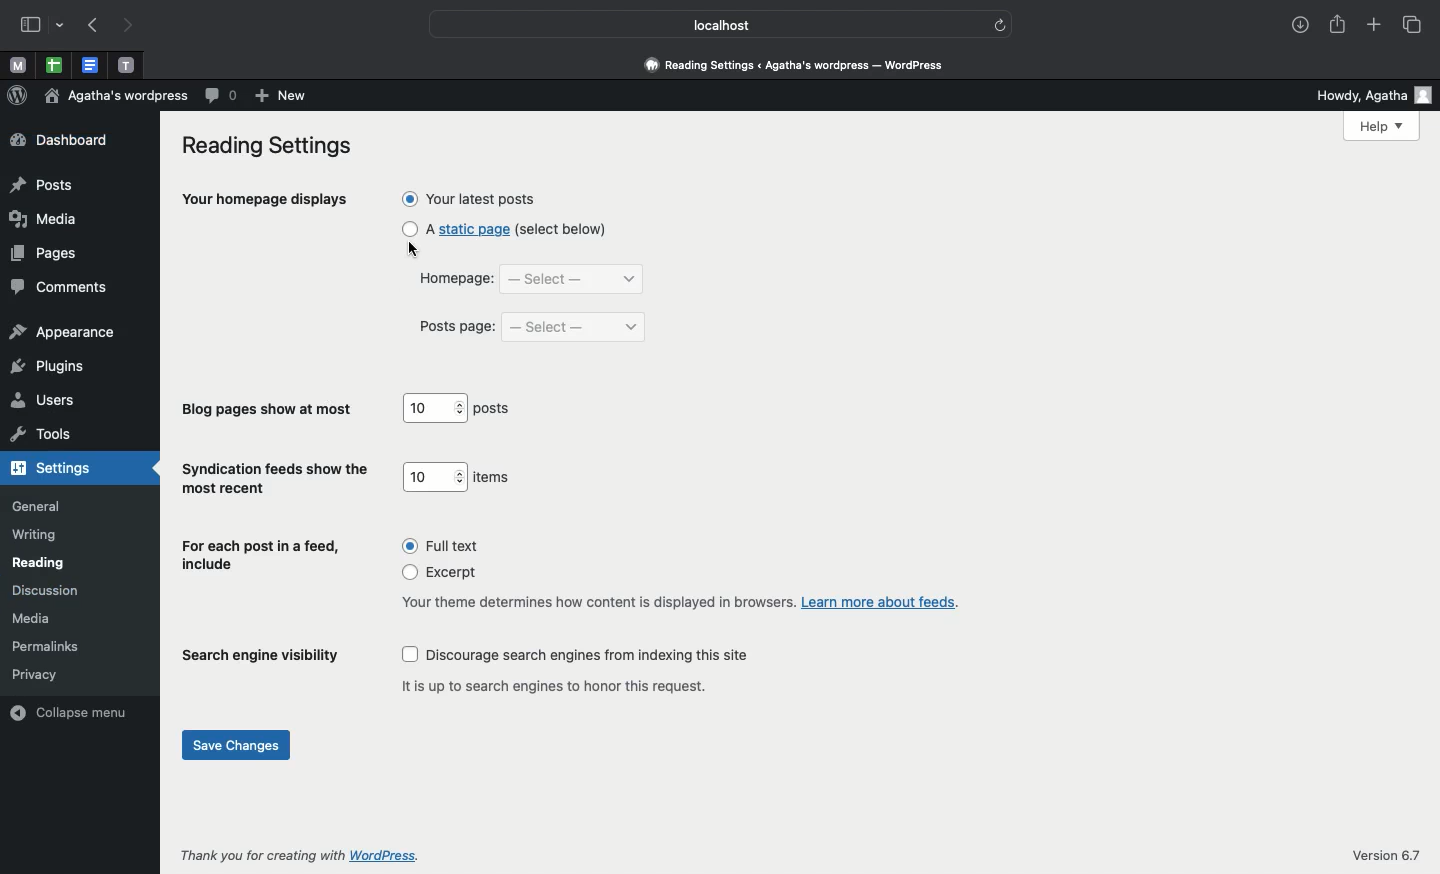 The height and width of the screenshot is (874, 1440). What do you see at coordinates (51, 646) in the screenshot?
I see `permalinks` at bounding box center [51, 646].